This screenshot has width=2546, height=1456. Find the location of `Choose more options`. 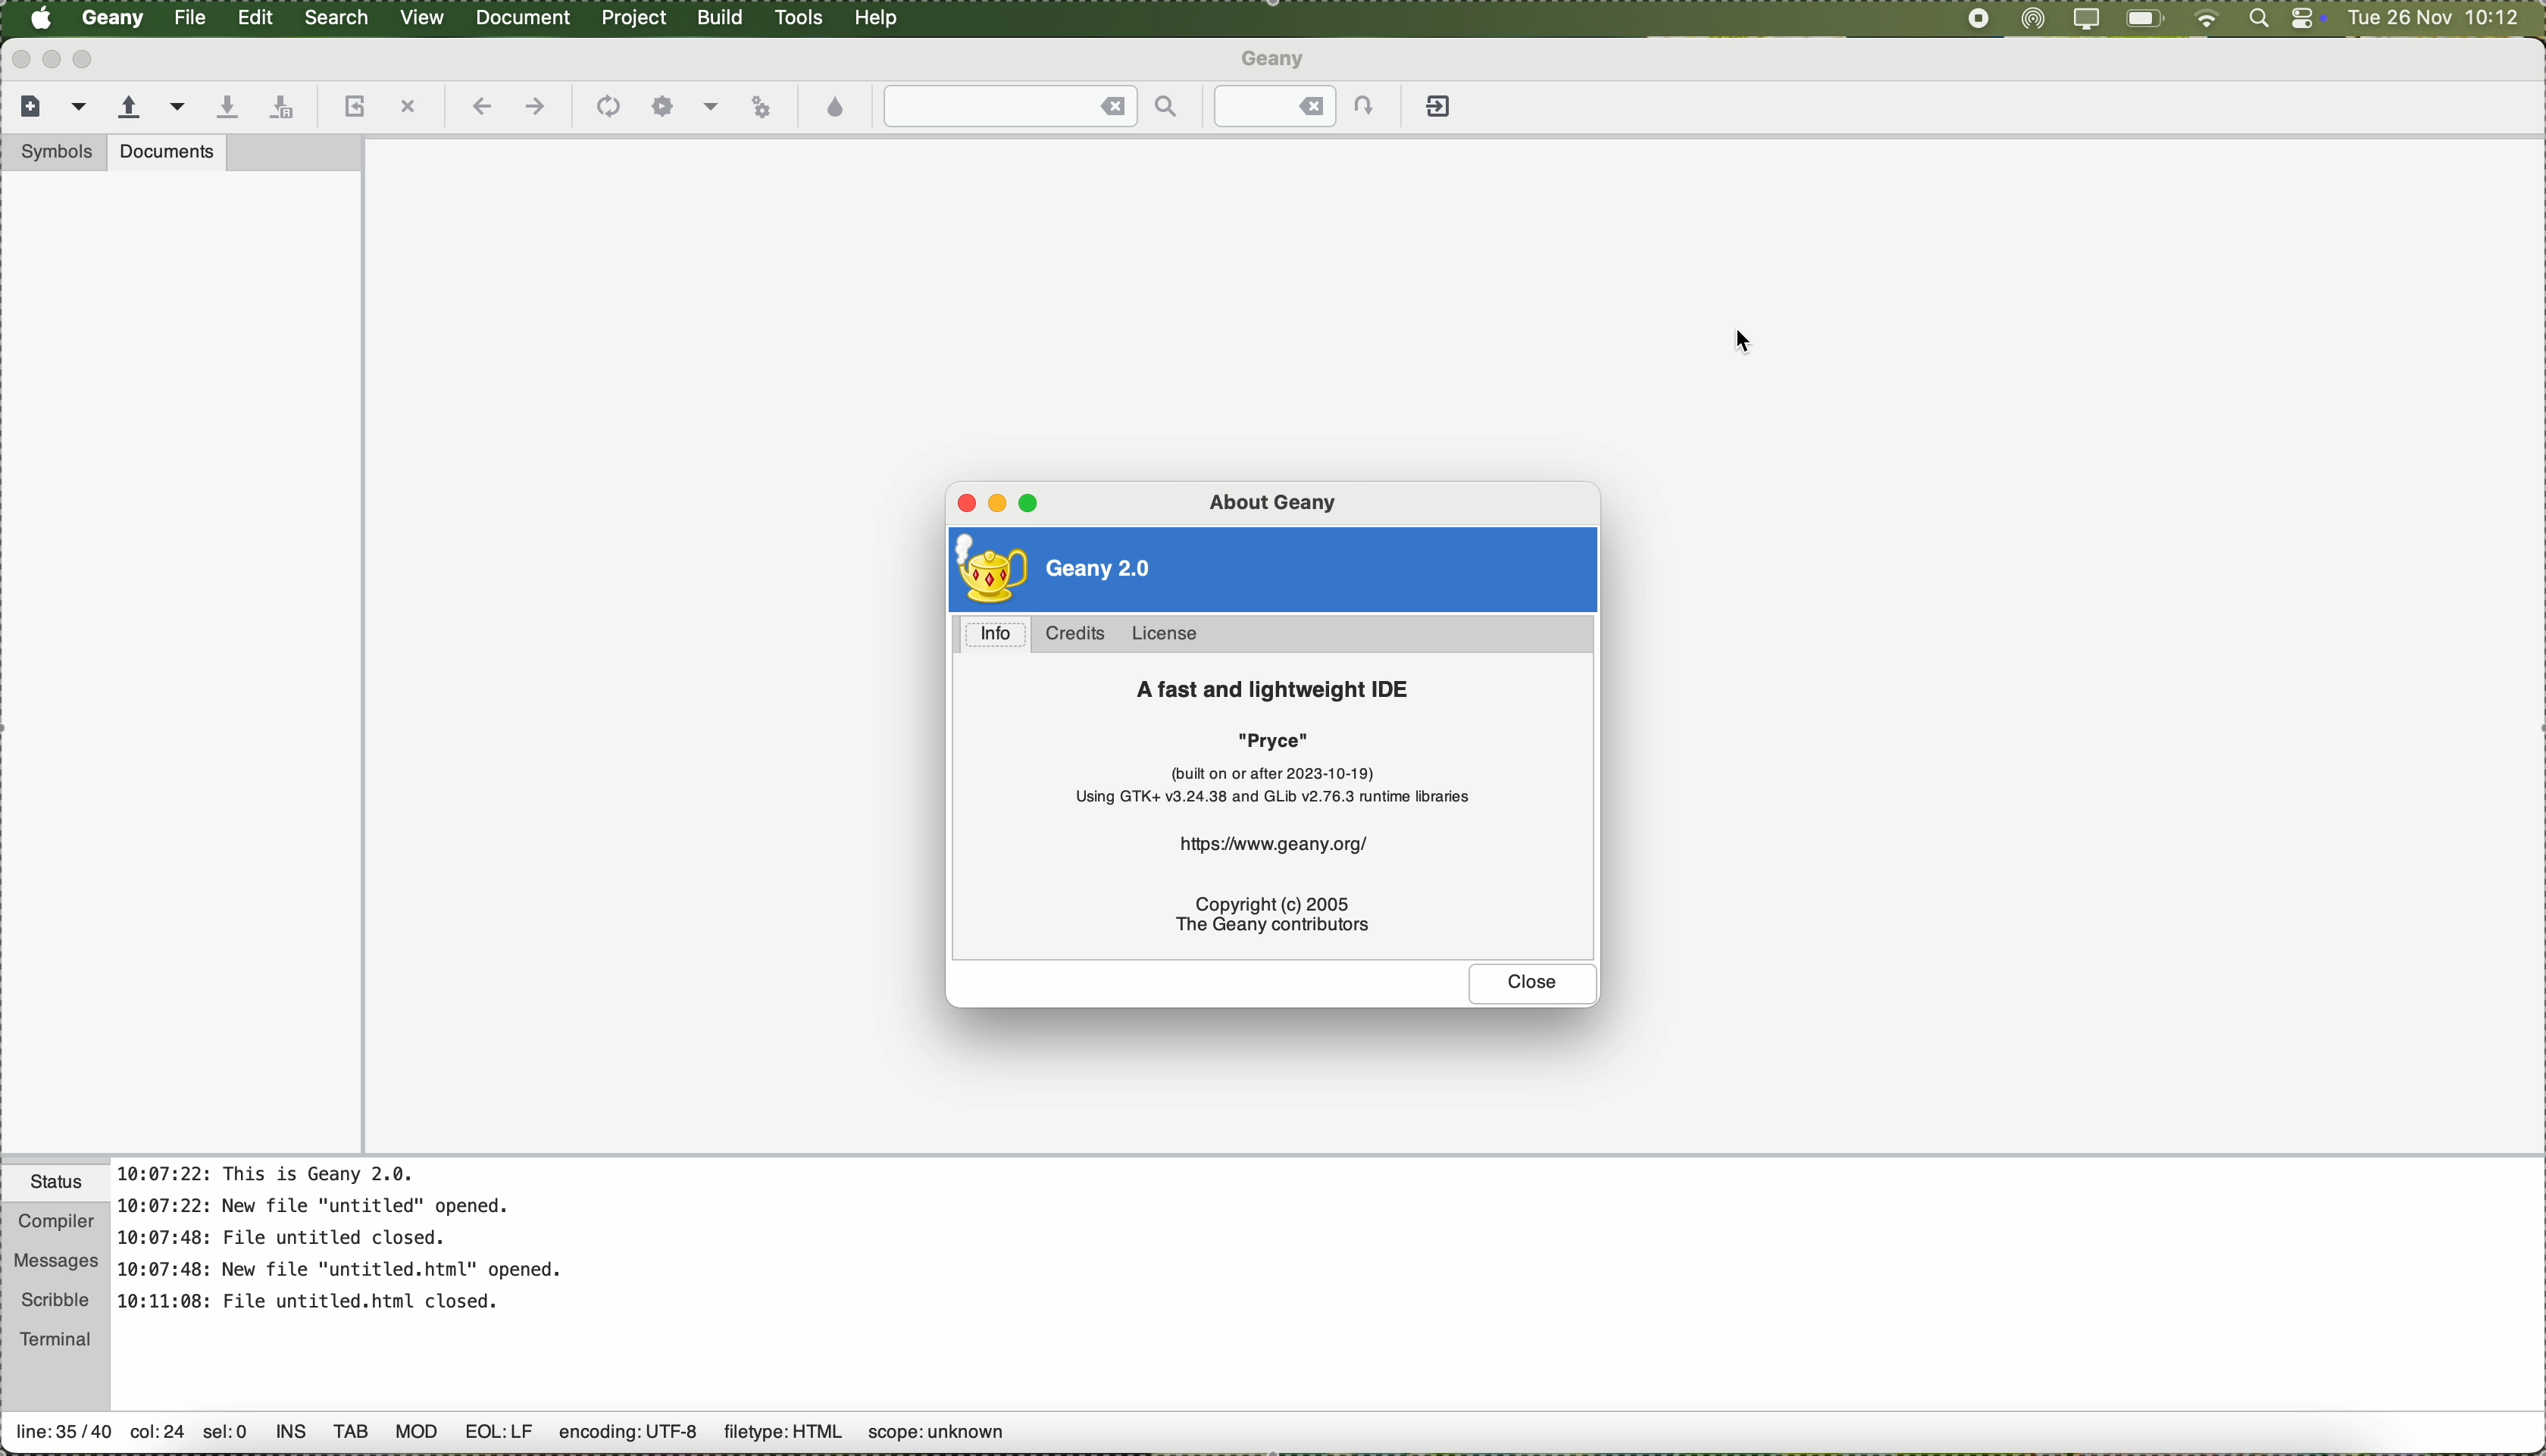

Choose more options is located at coordinates (713, 107).